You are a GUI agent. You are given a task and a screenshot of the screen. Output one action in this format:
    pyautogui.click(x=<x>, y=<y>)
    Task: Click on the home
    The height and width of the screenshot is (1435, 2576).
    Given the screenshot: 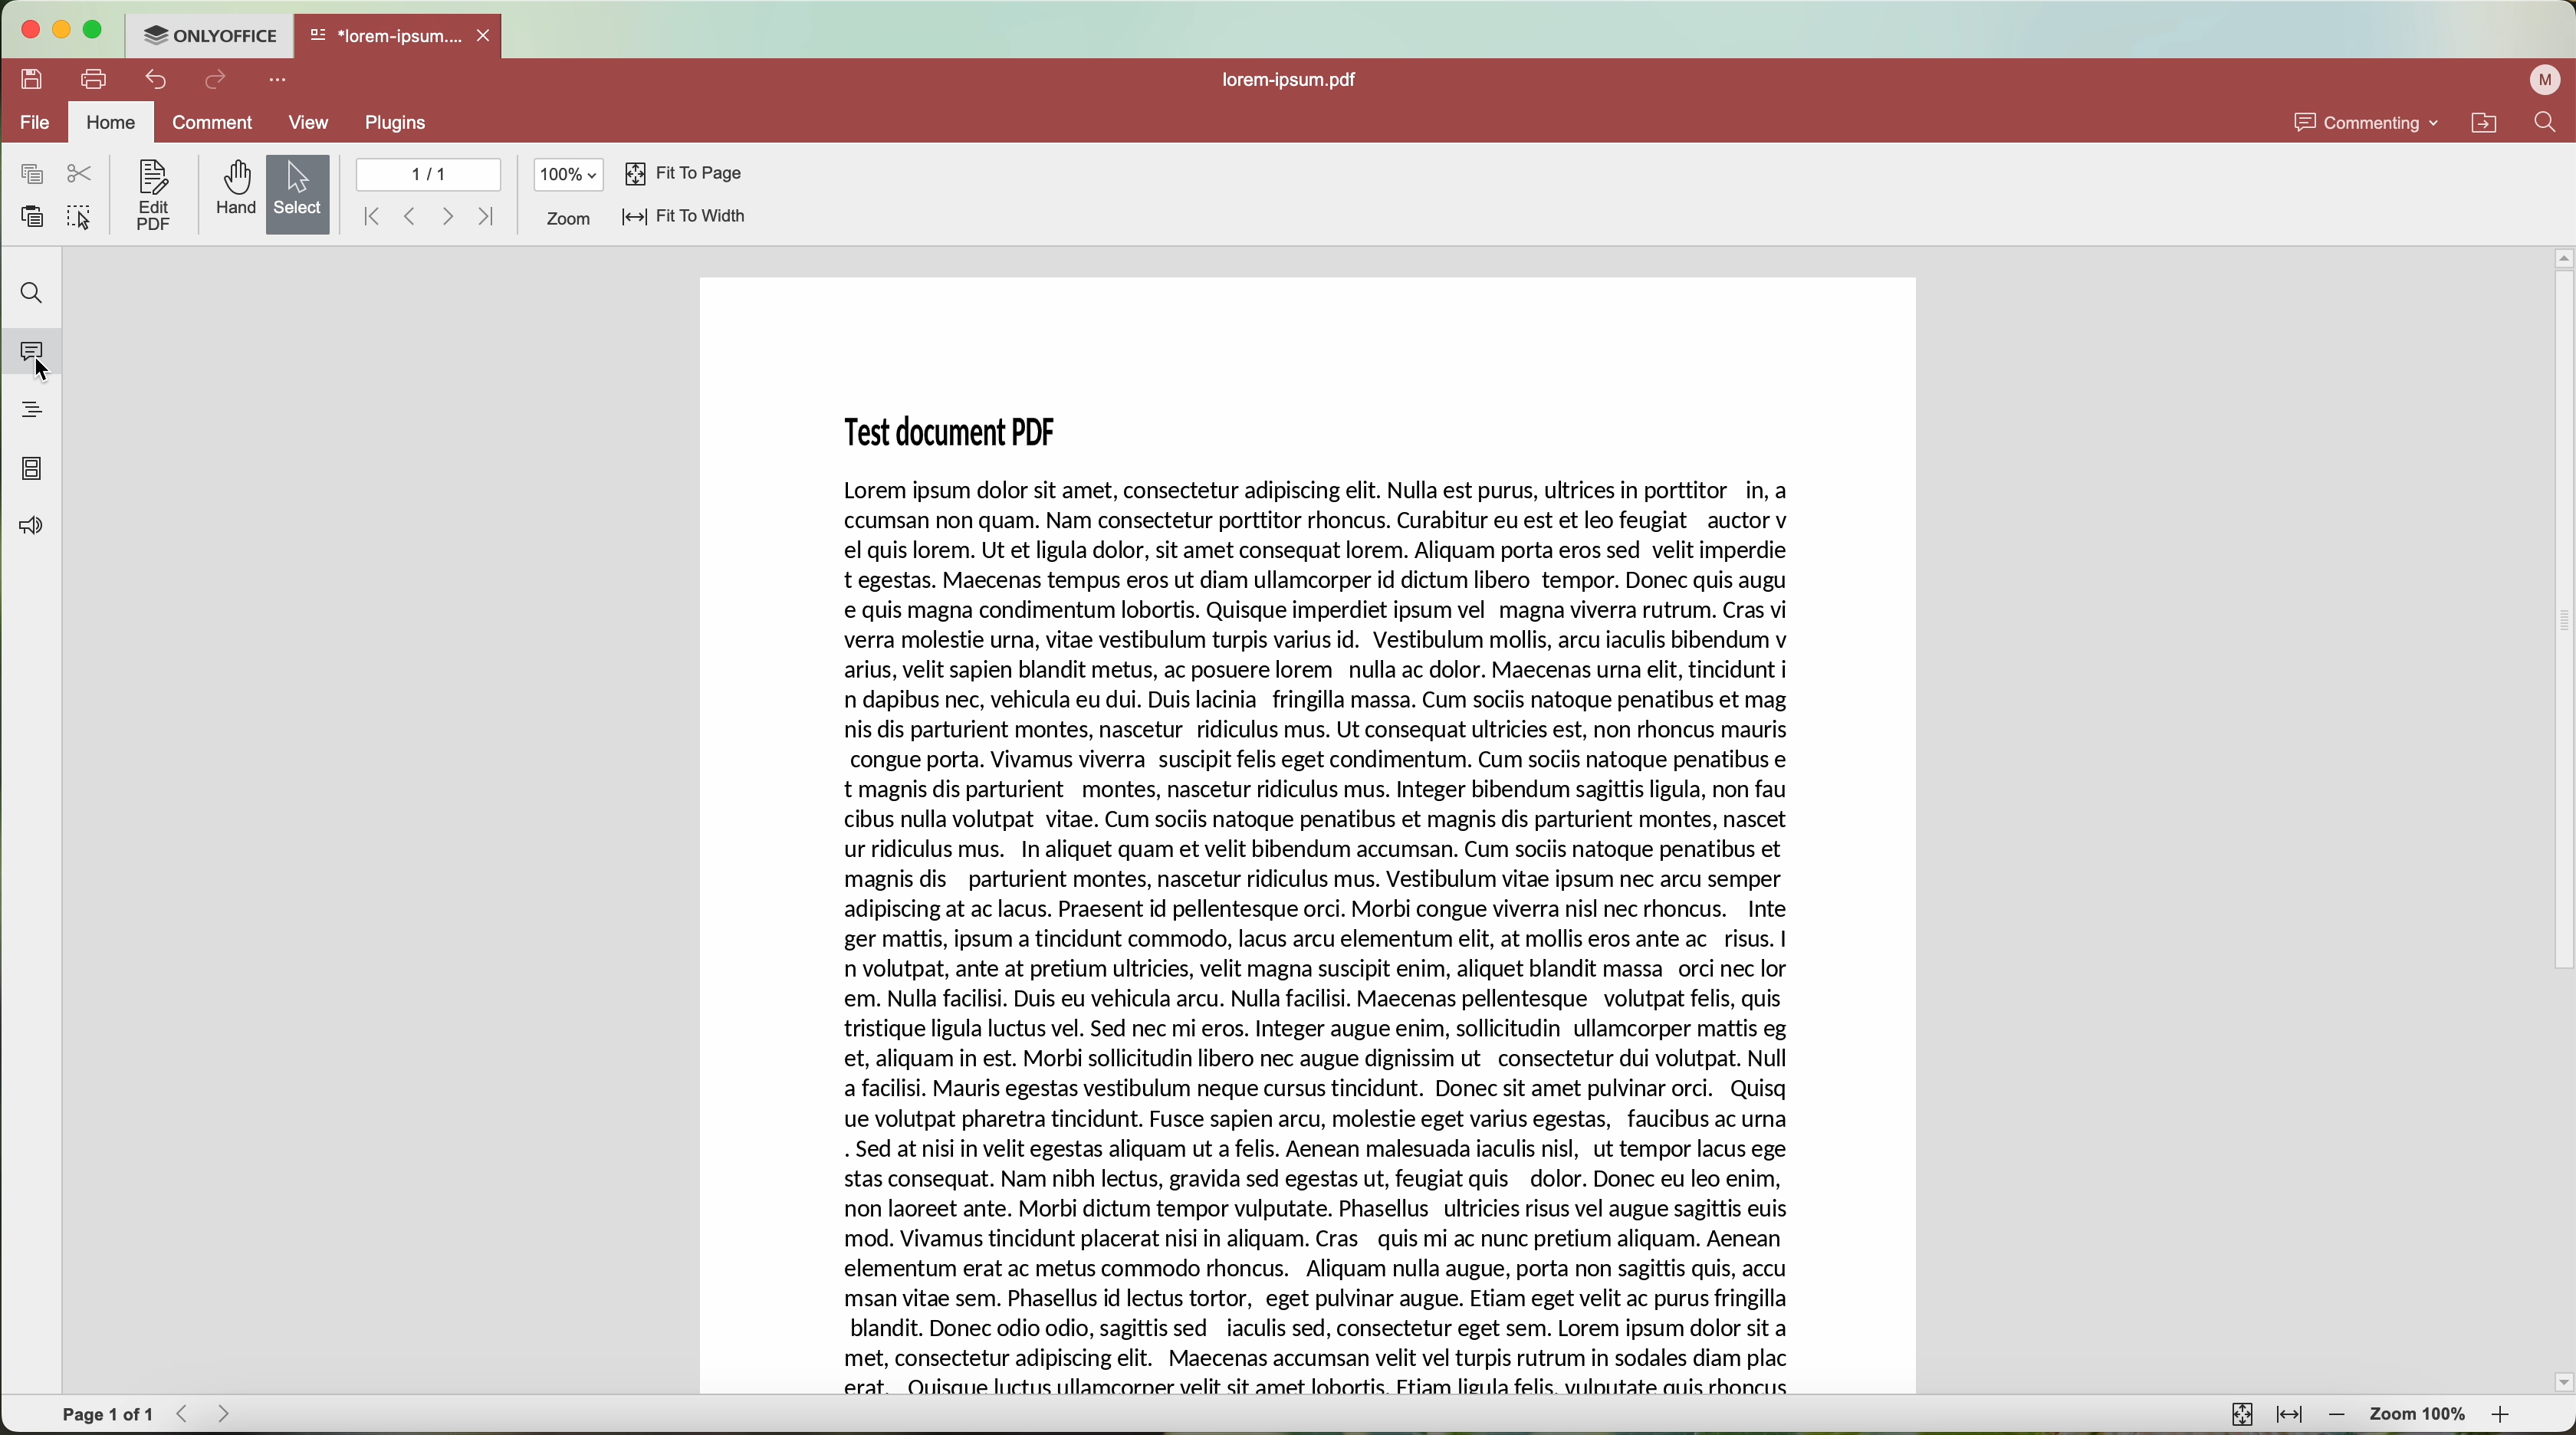 What is the action you would take?
    pyautogui.click(x=111, y=121)
    